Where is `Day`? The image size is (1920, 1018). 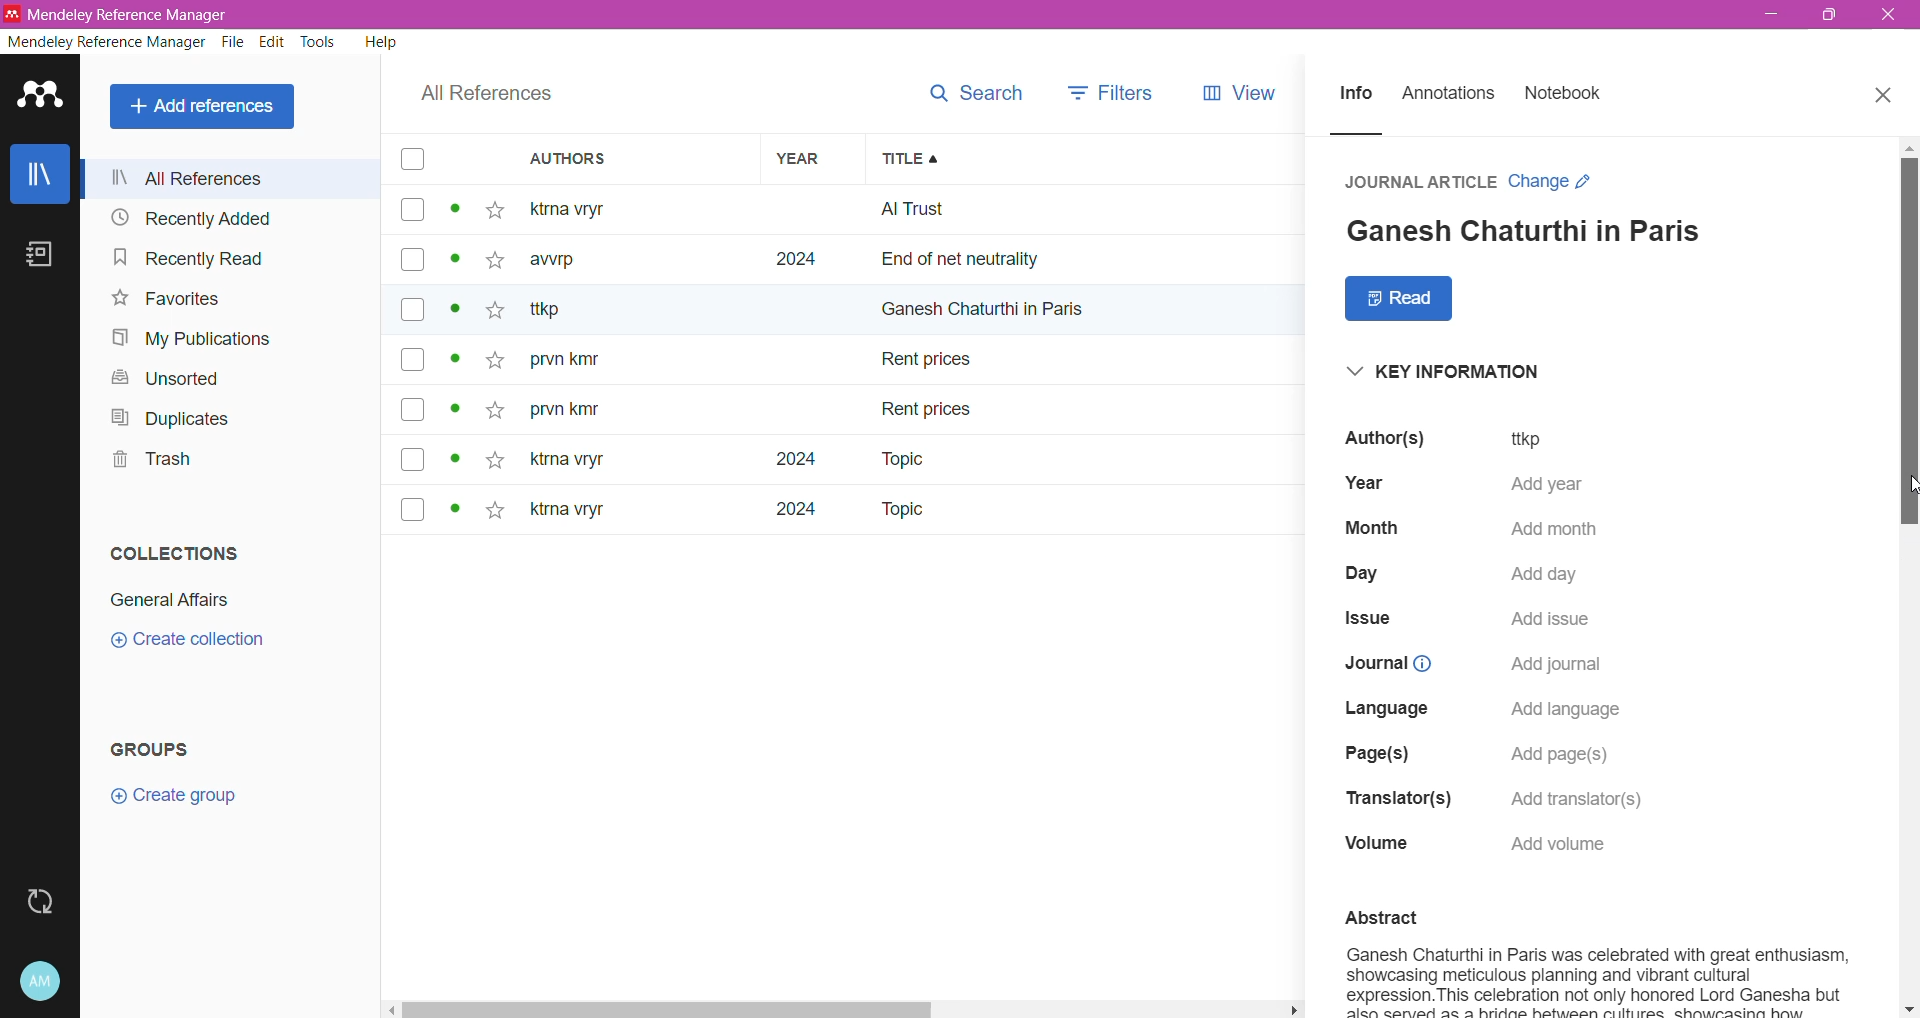 Day is located at coordinates (1346, 572).